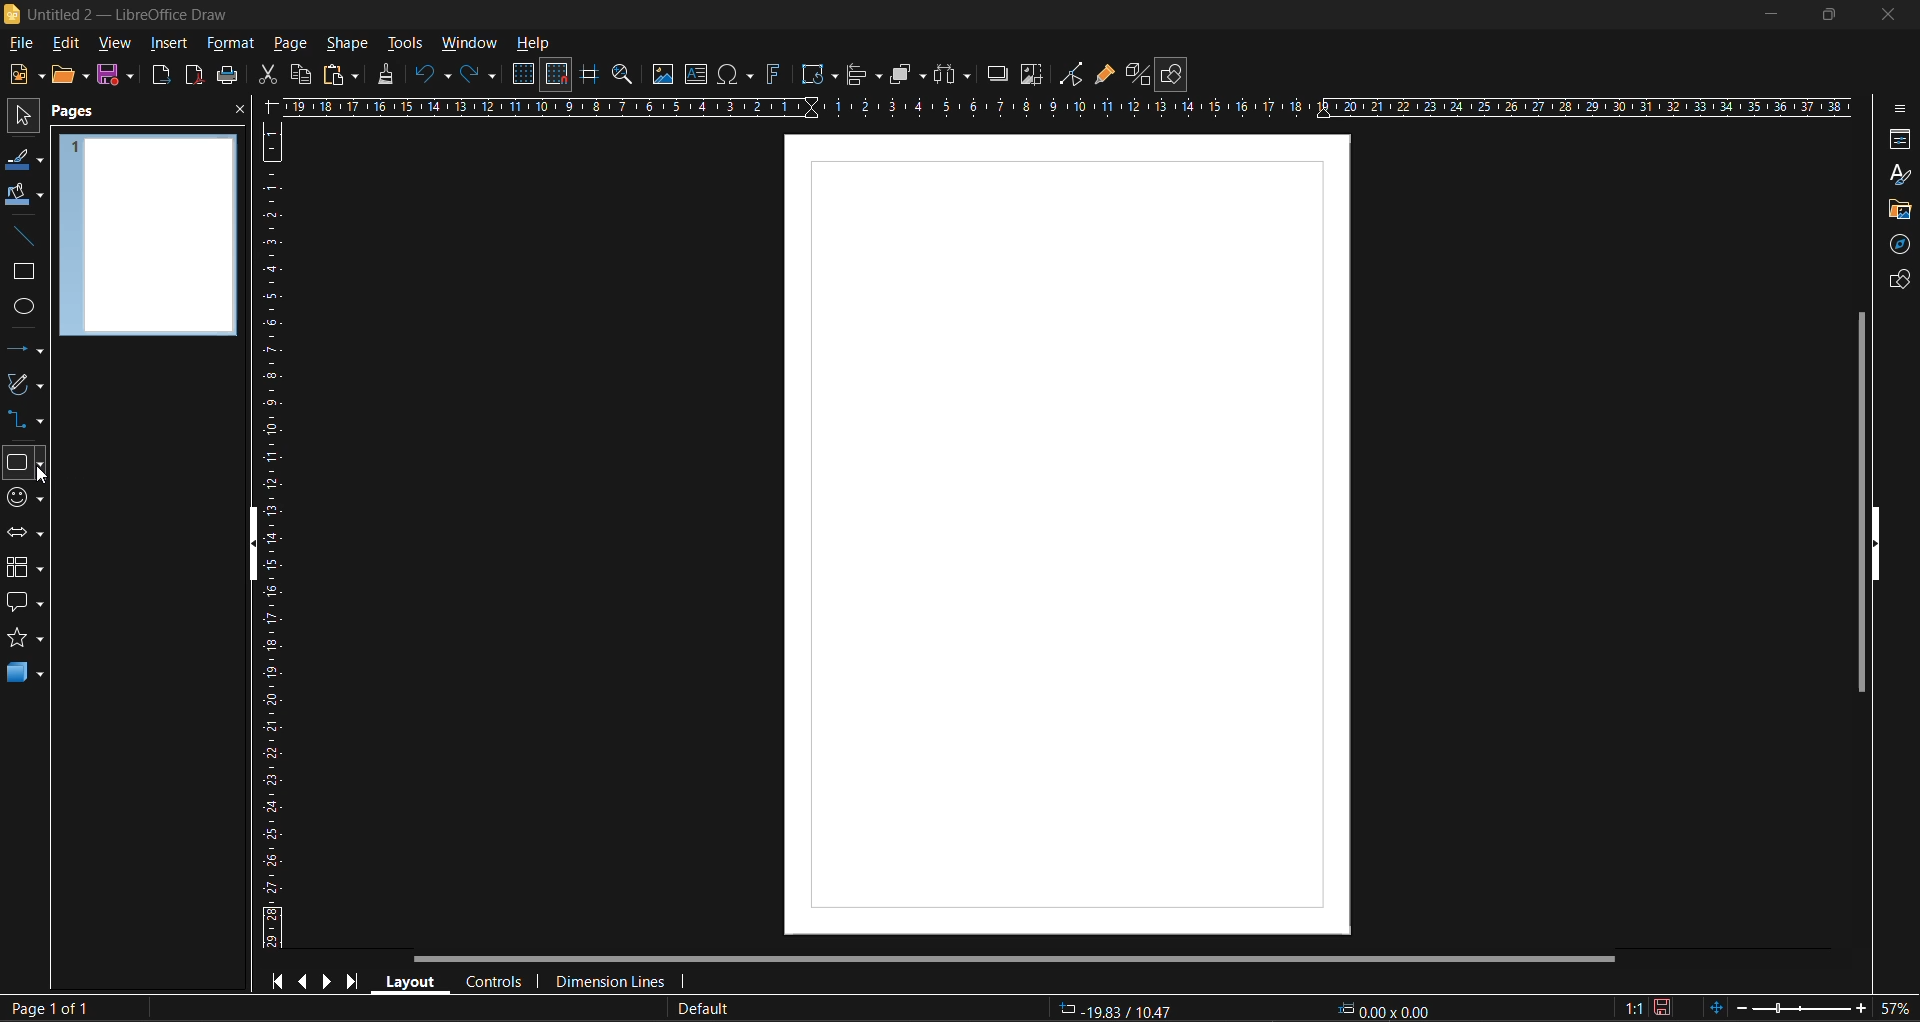 The image size is (1920, 1022). Describe the element at coordinates (557, 75) in the screenshot. I see `snap to grid` at that location.